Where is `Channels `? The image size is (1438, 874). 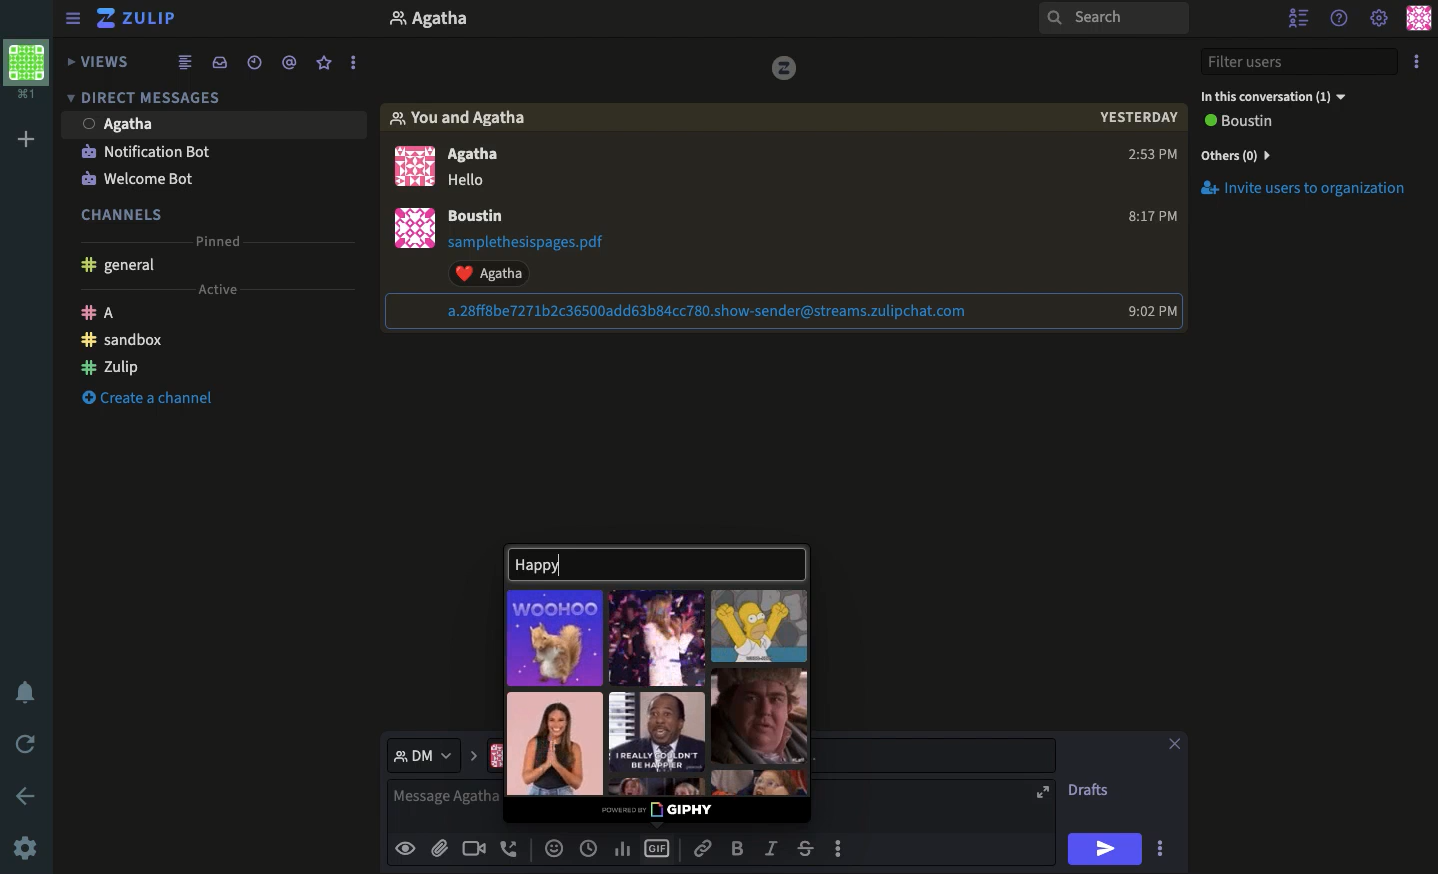 Channels  is located at coordinates (125, 211).